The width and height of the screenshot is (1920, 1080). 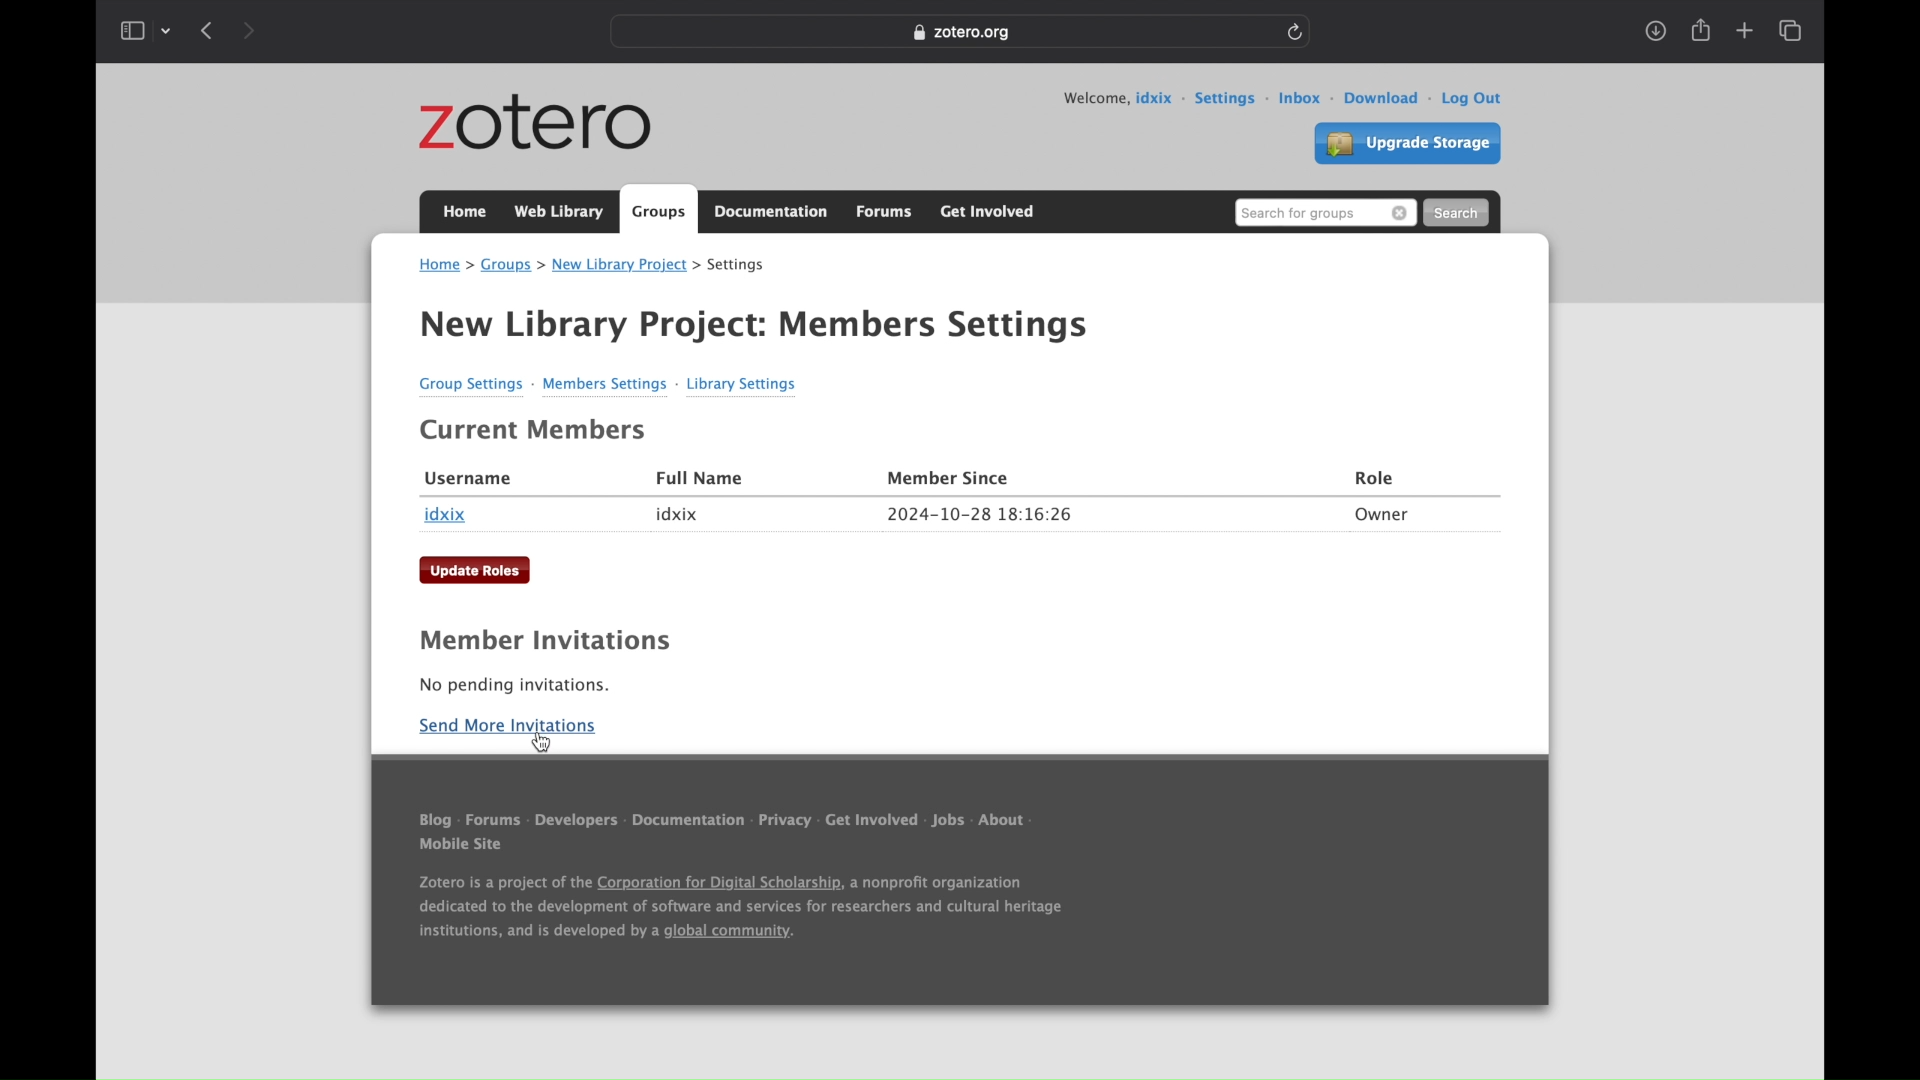 What do you see at coordinates (1159, 97) in the screenshot?
I see `user id` at bounding box center [1159, 97].